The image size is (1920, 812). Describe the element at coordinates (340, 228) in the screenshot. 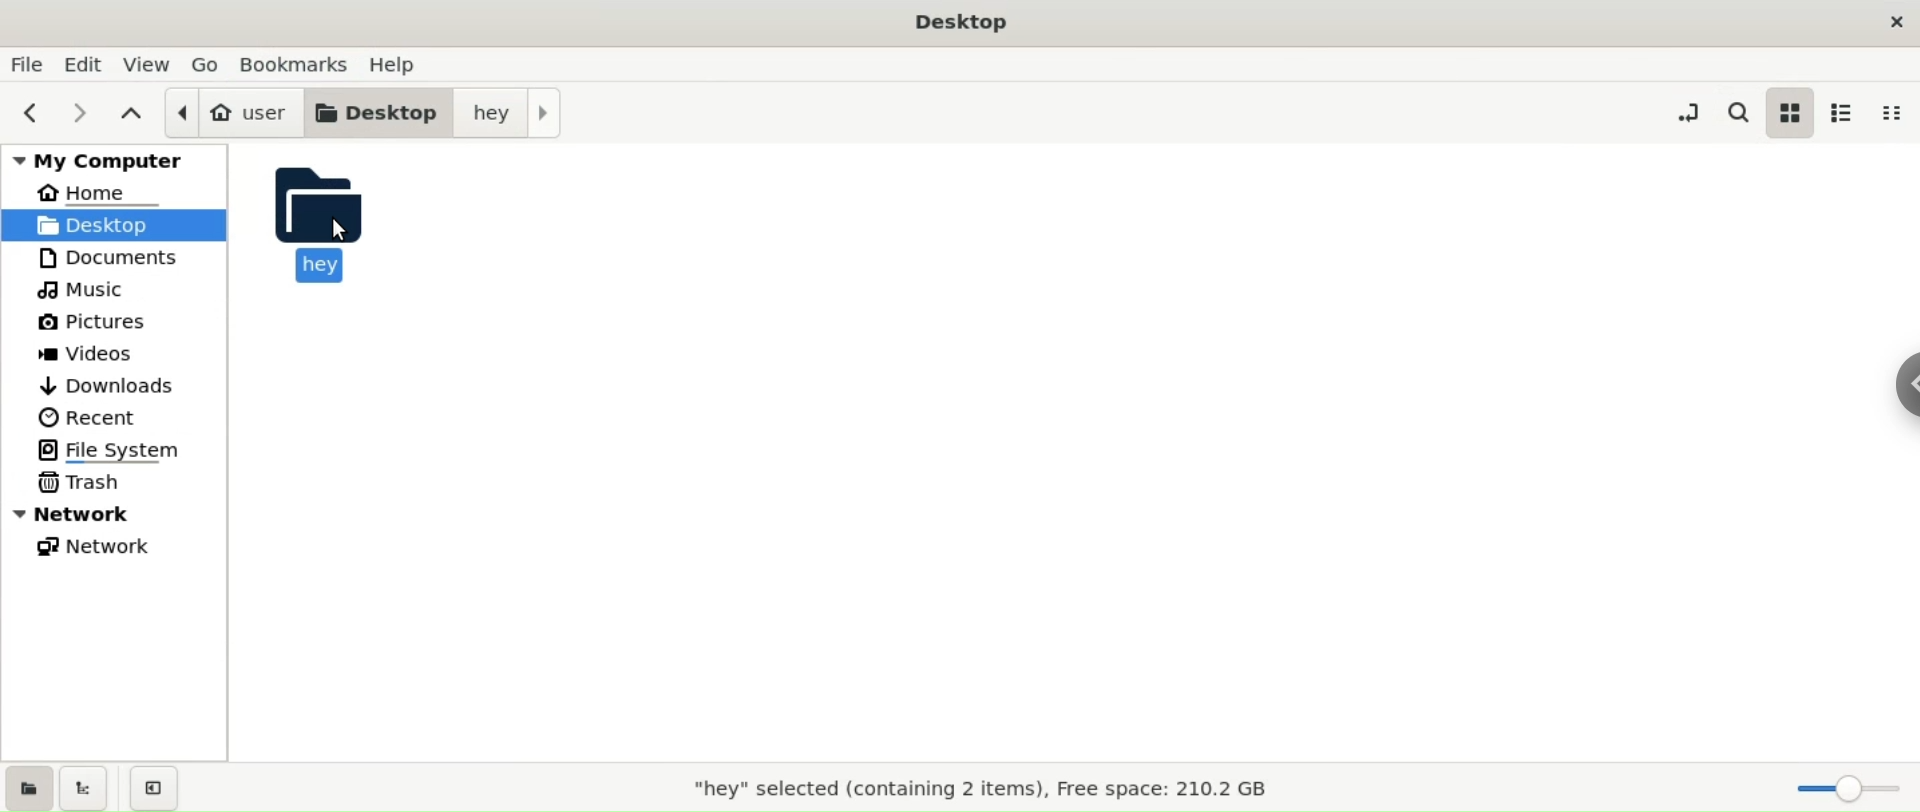

I see `CURSOR` at that location.